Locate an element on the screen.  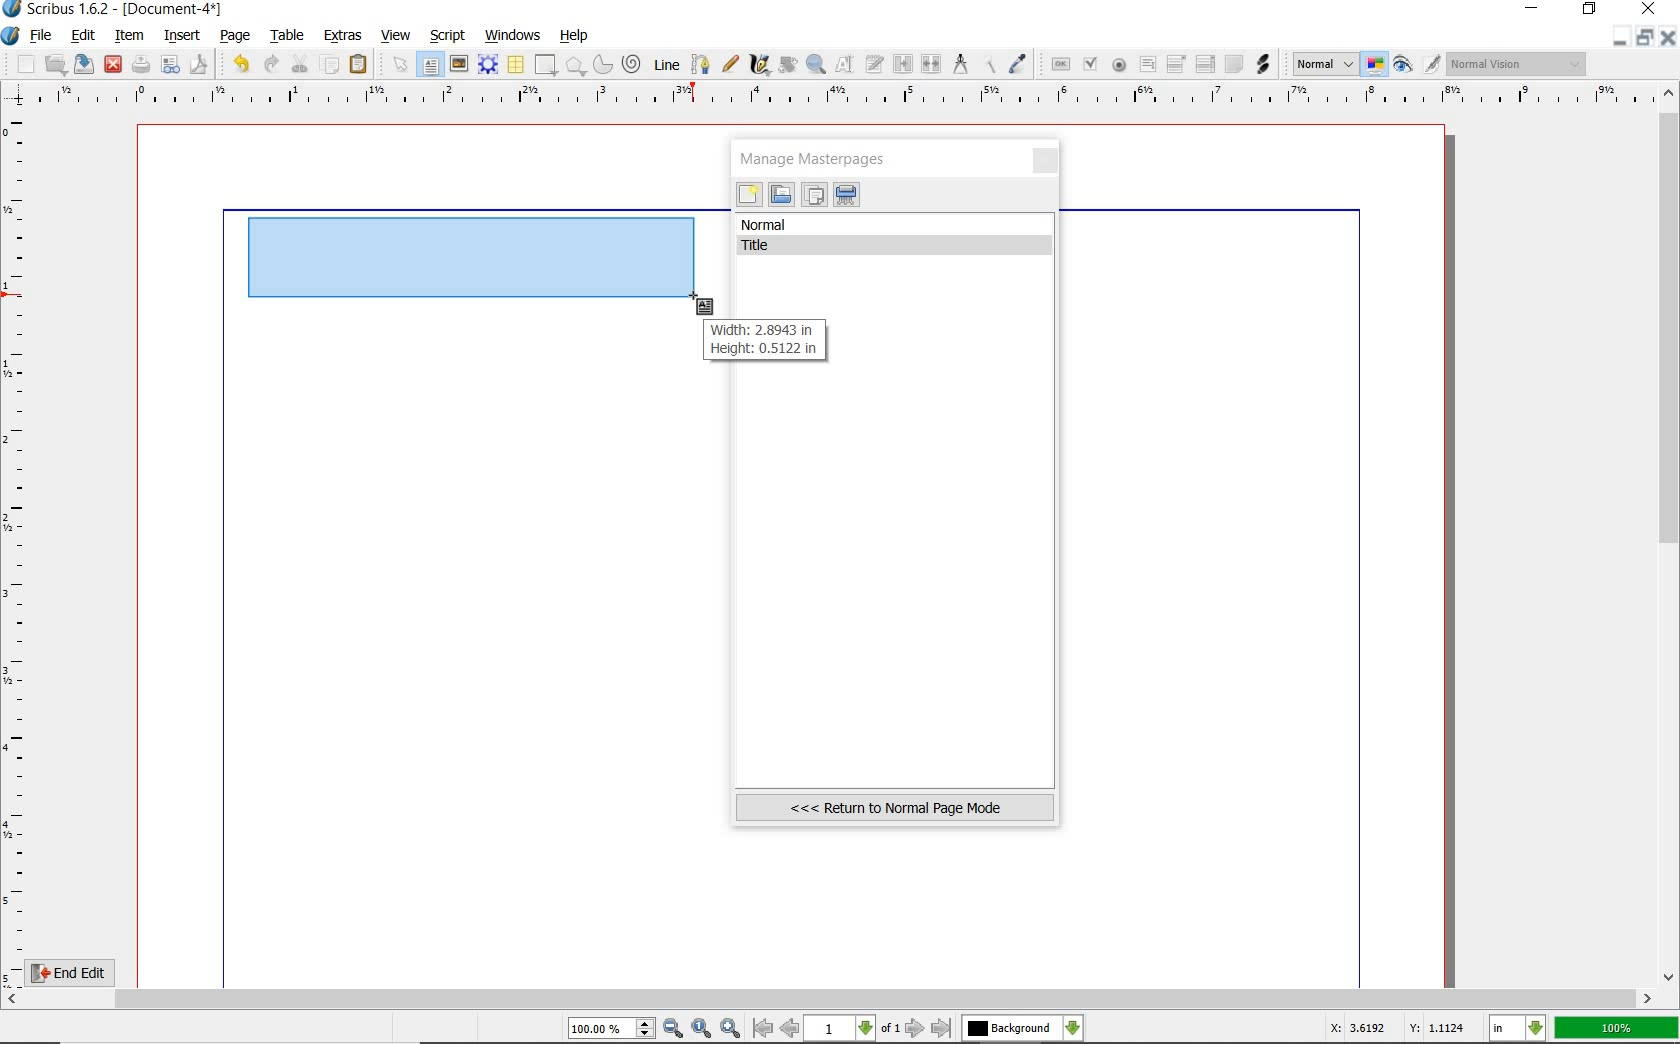
drawing text frame is located at coordinates (479, 262).